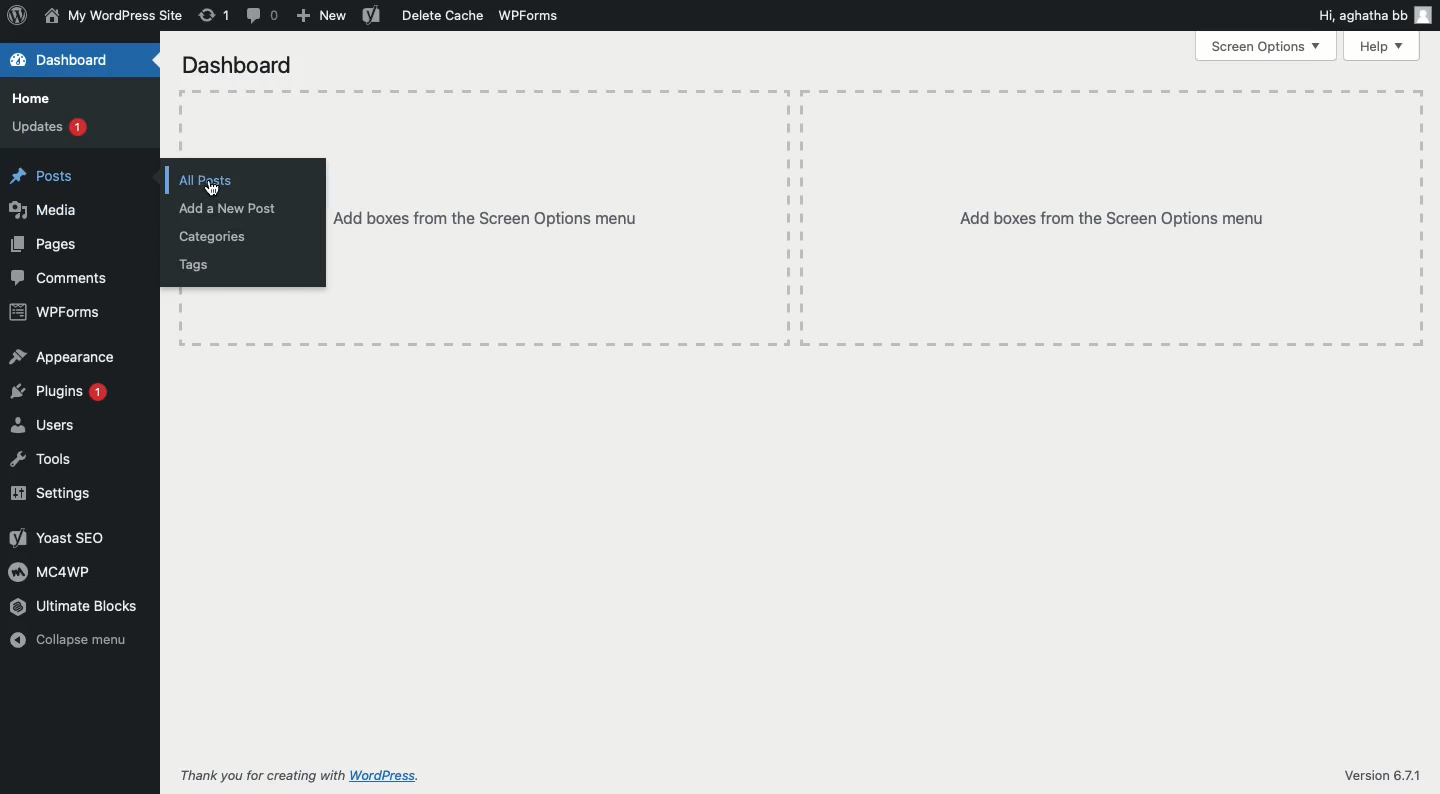 This screenshot has width=1440, height=794. I want to click on Dashboard, so click(234, 61).